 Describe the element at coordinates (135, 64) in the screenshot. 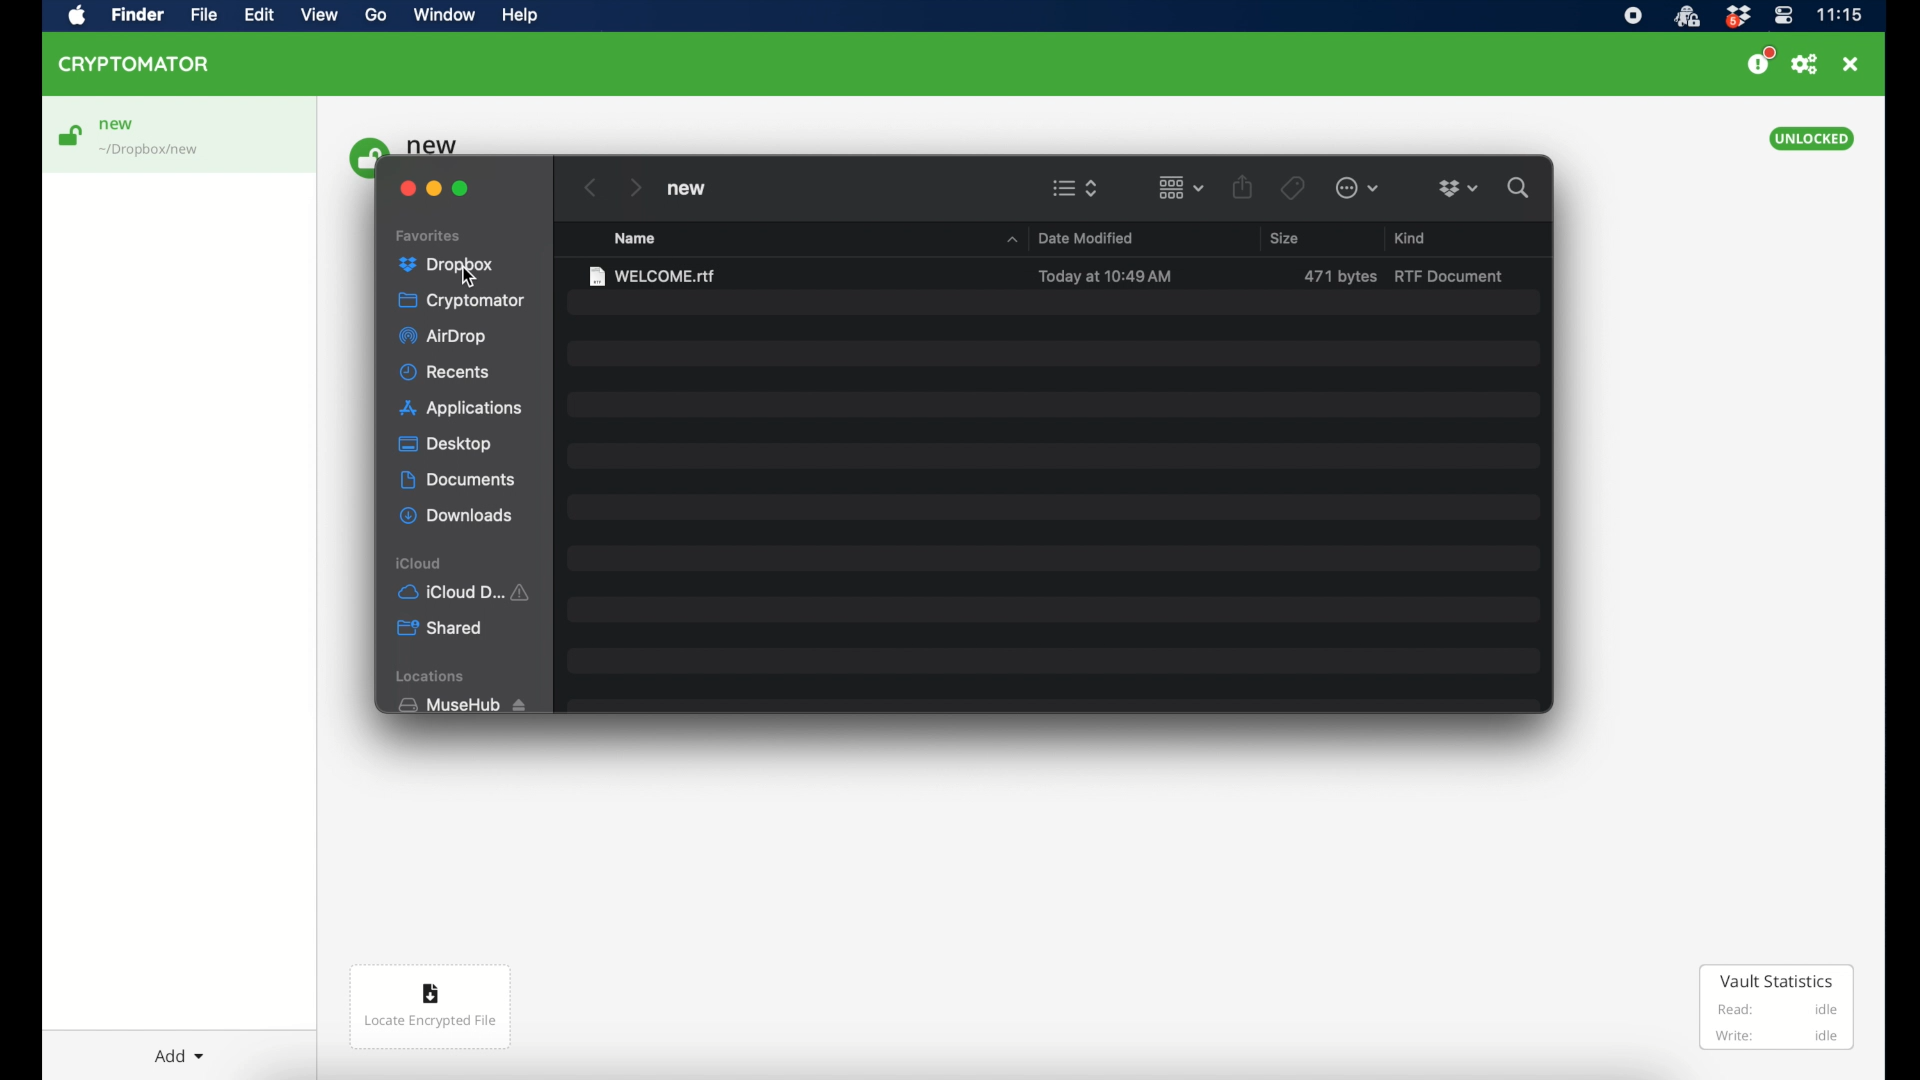

I see `cryptomator` at that location.